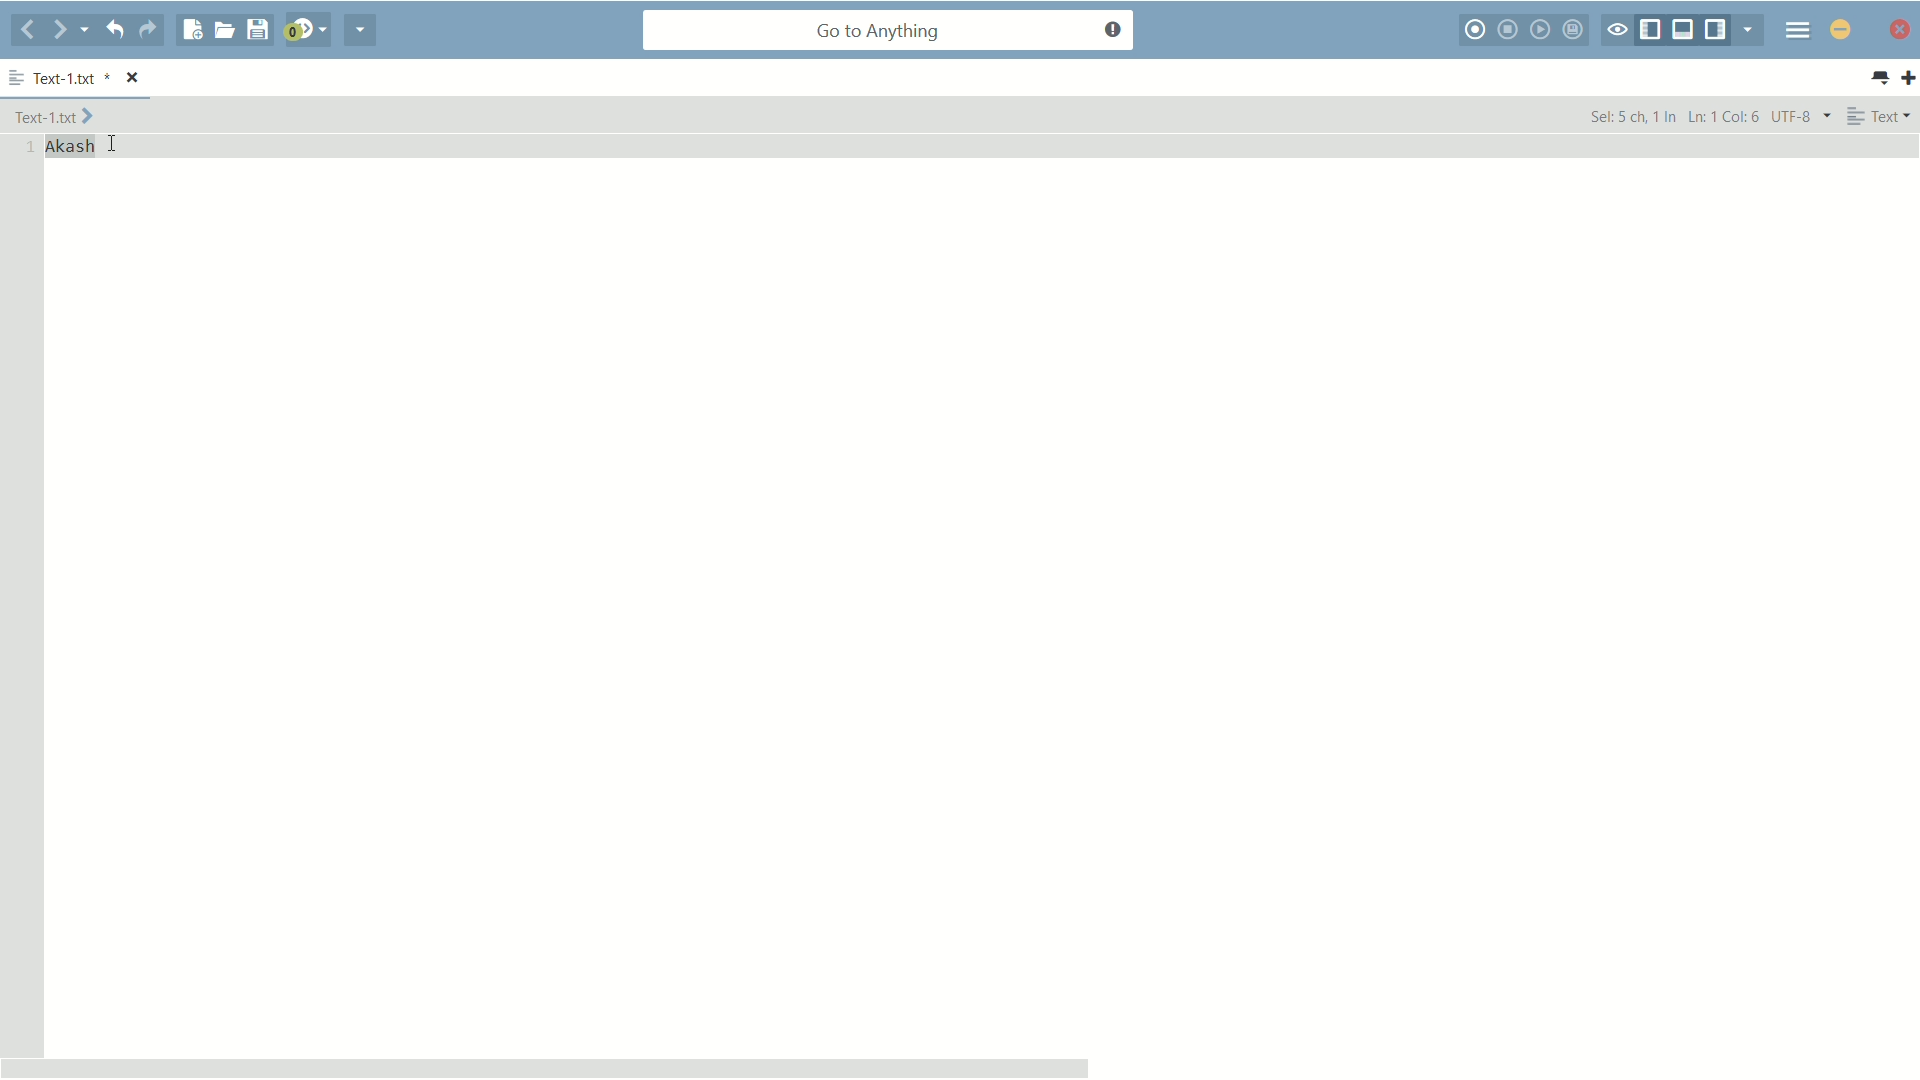 This screenshot has height=1080, width=1920. Describe the element at coordinates (224, 30) in the screenshot. I see `open file` at that location.